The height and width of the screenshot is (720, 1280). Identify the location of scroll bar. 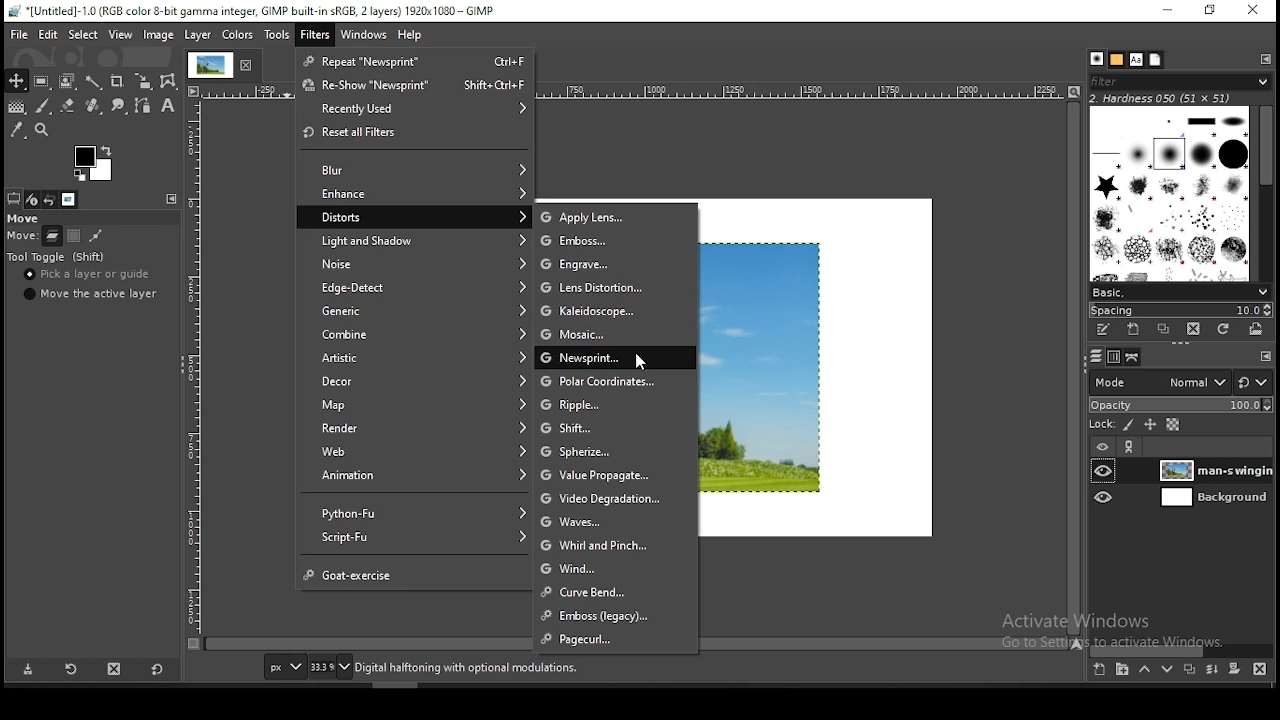
(1180, 649).